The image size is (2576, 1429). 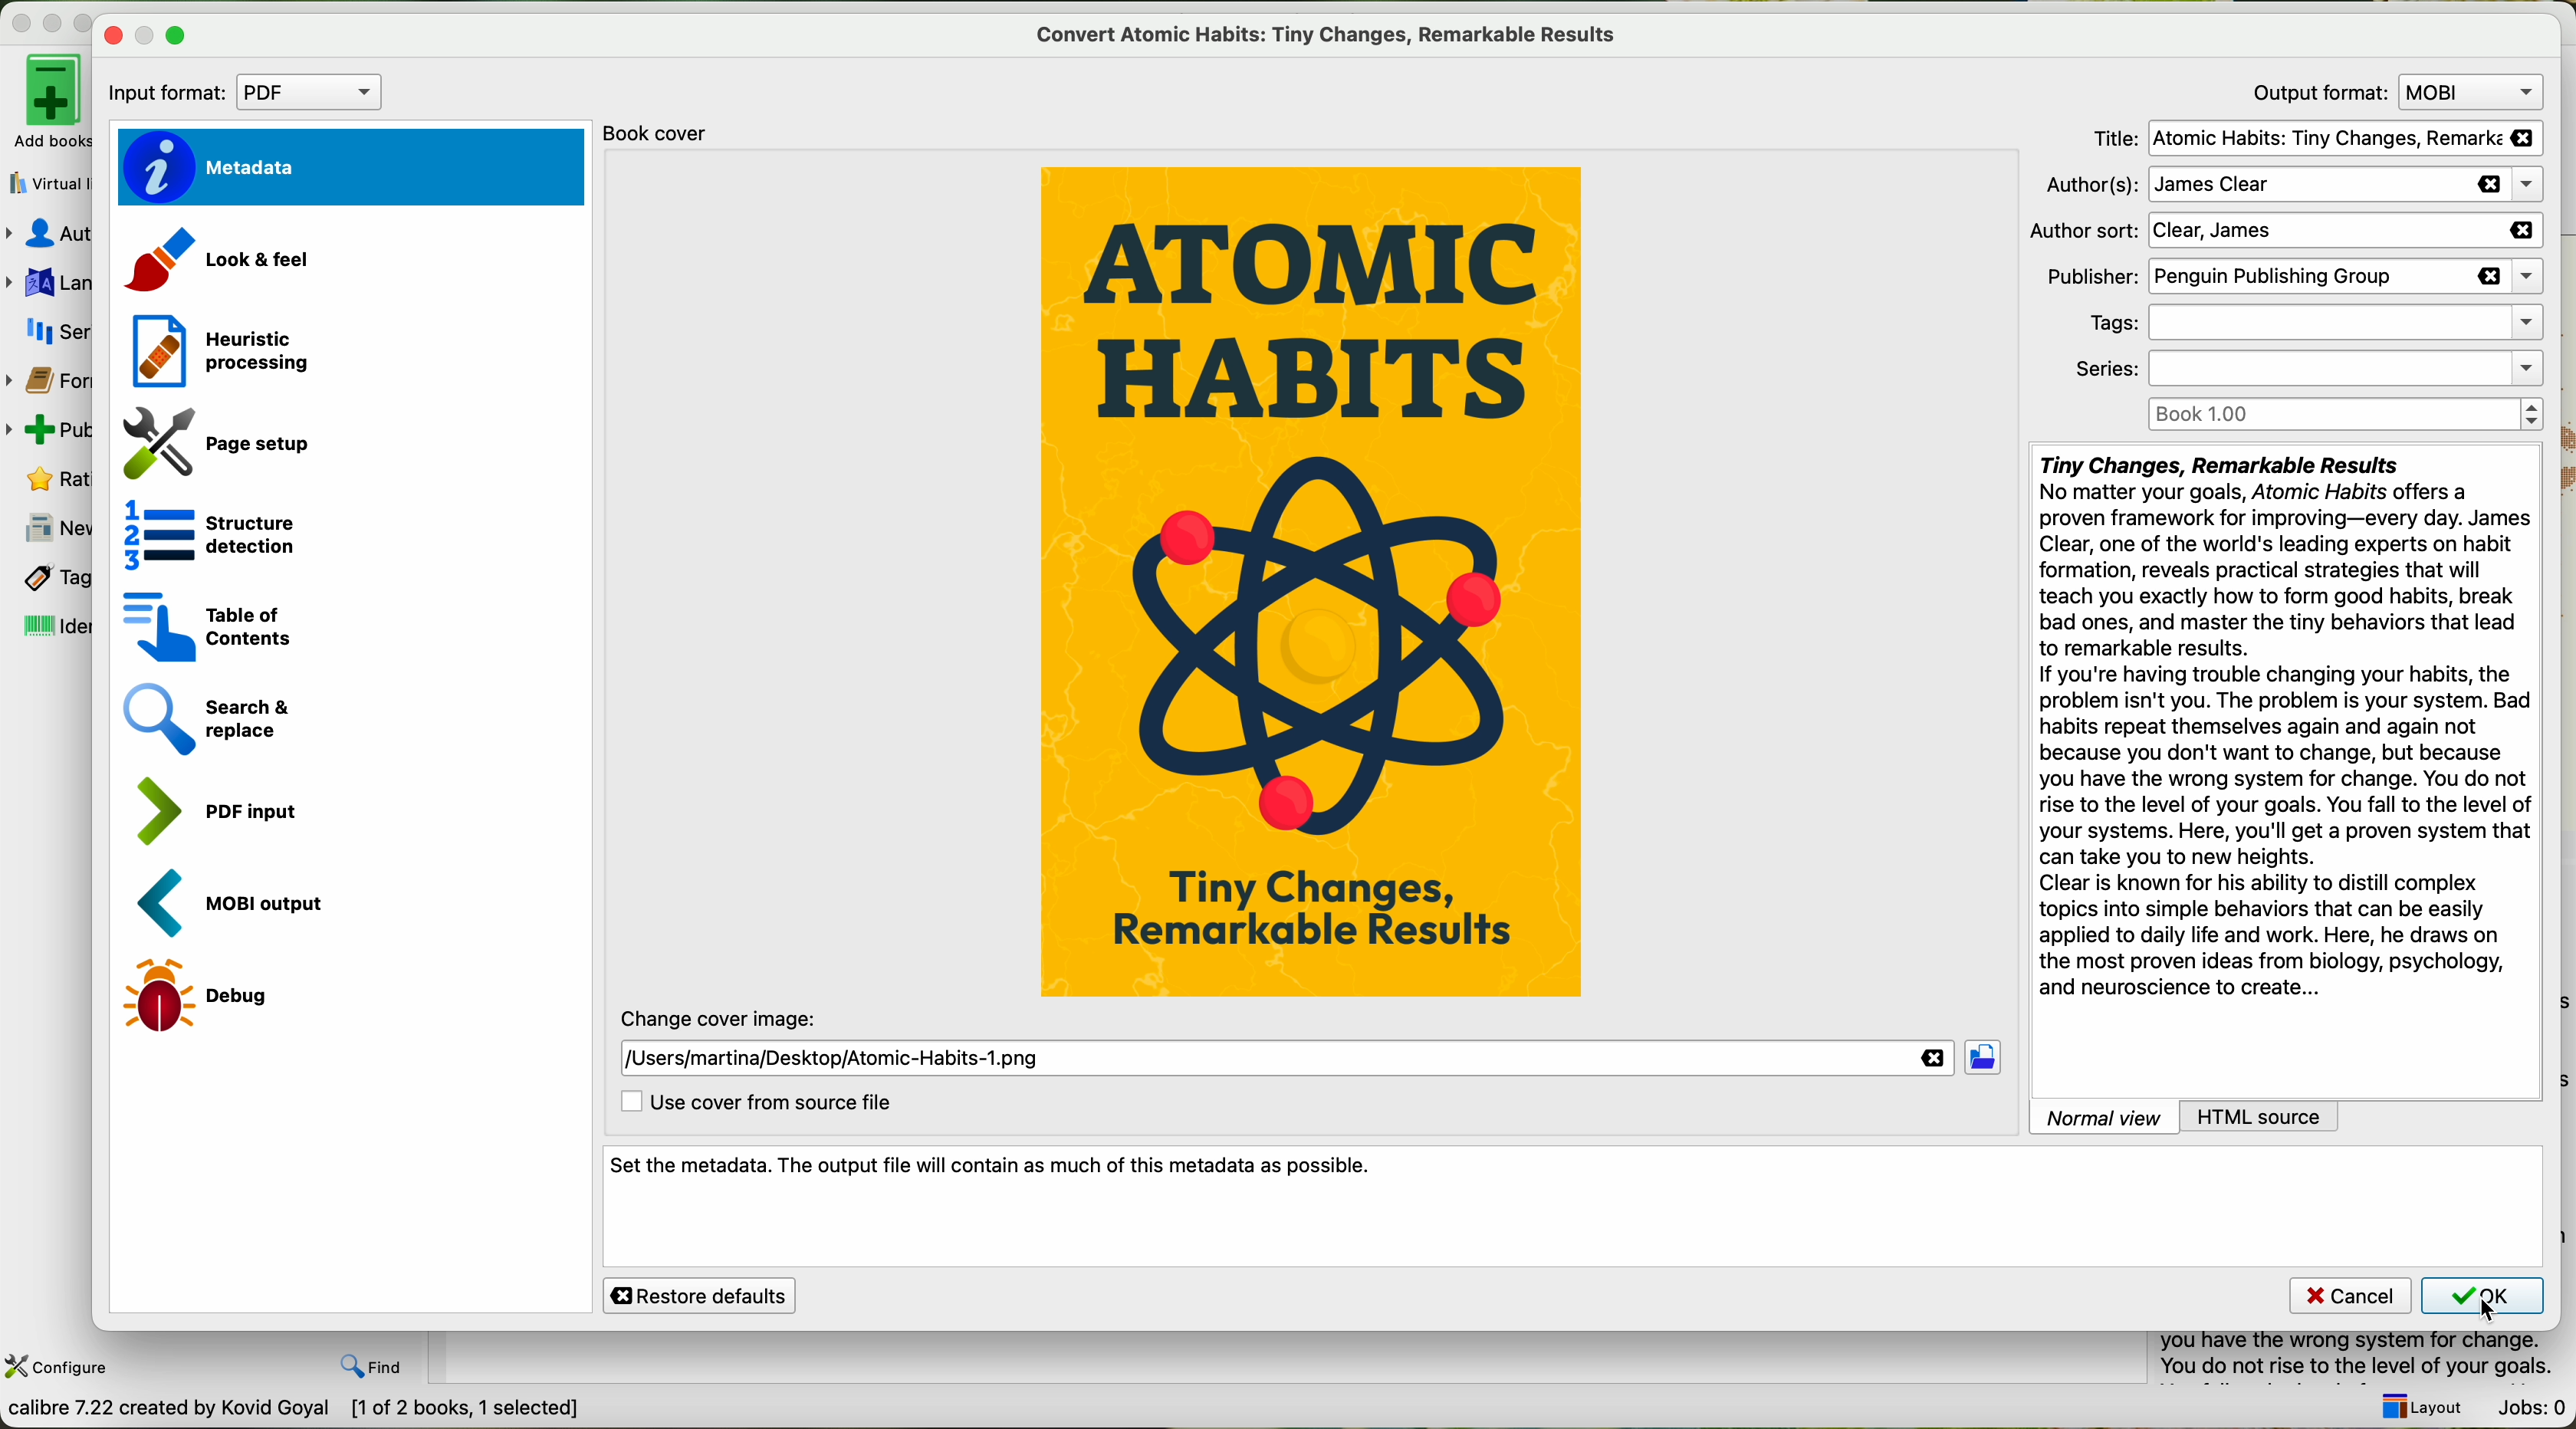 What do you see at coordinates (1574, 1208) in the screenshot?
I see `set the metadata` at bounding box center [1574, 1208].